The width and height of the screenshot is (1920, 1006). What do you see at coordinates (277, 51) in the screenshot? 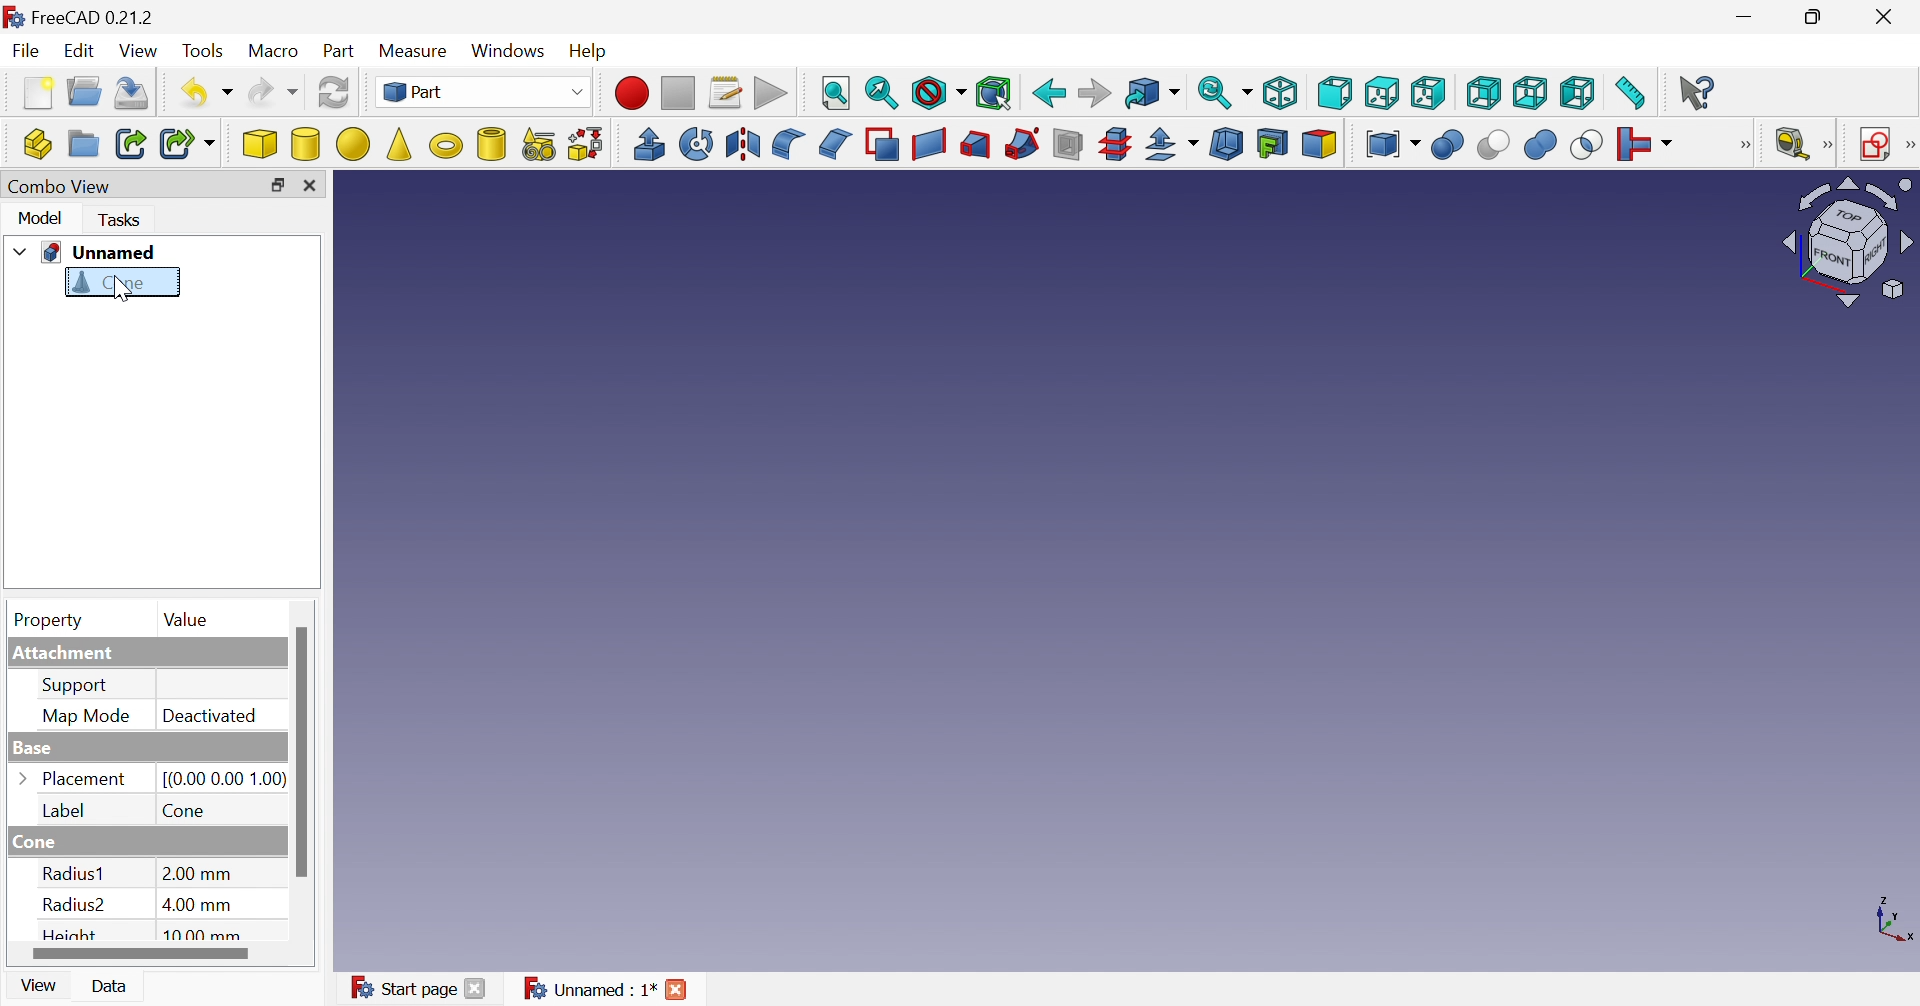
I see `Macro` at bounding box center [277, 51].